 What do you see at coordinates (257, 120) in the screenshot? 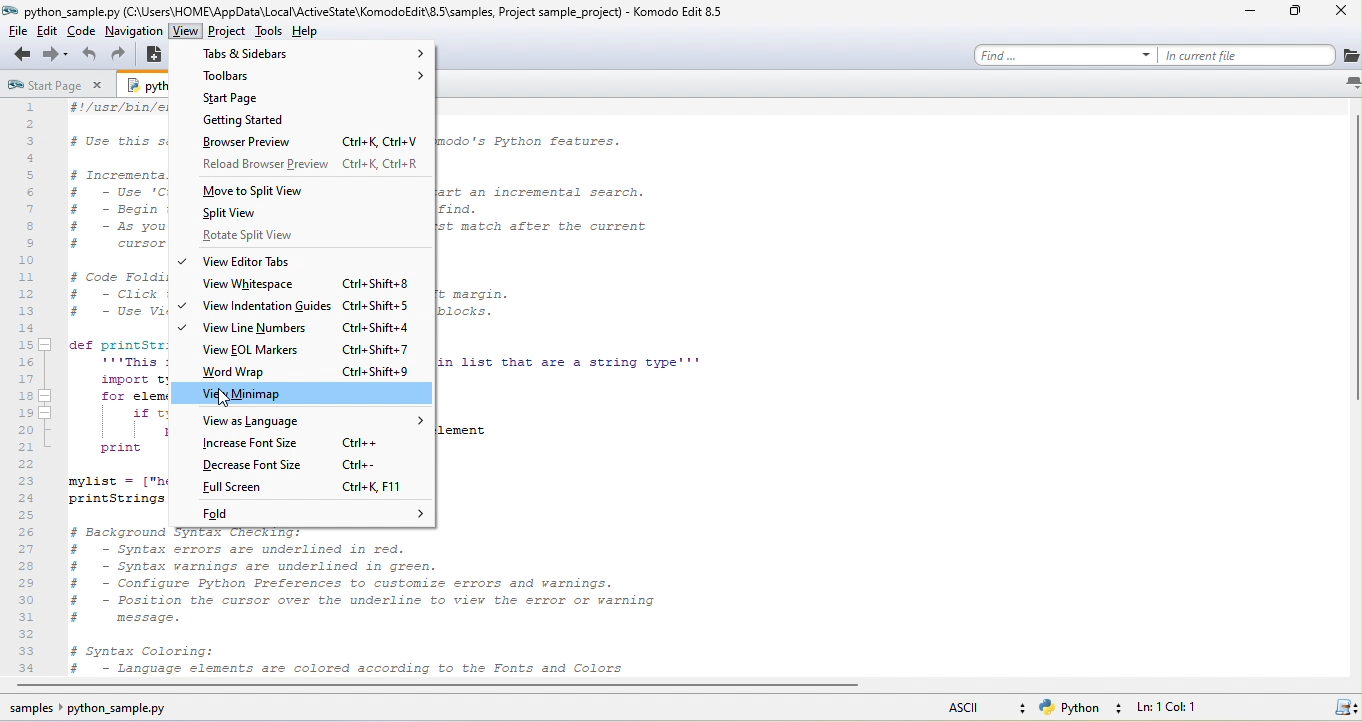
I see `getting started` at bounding box center [257, 120].